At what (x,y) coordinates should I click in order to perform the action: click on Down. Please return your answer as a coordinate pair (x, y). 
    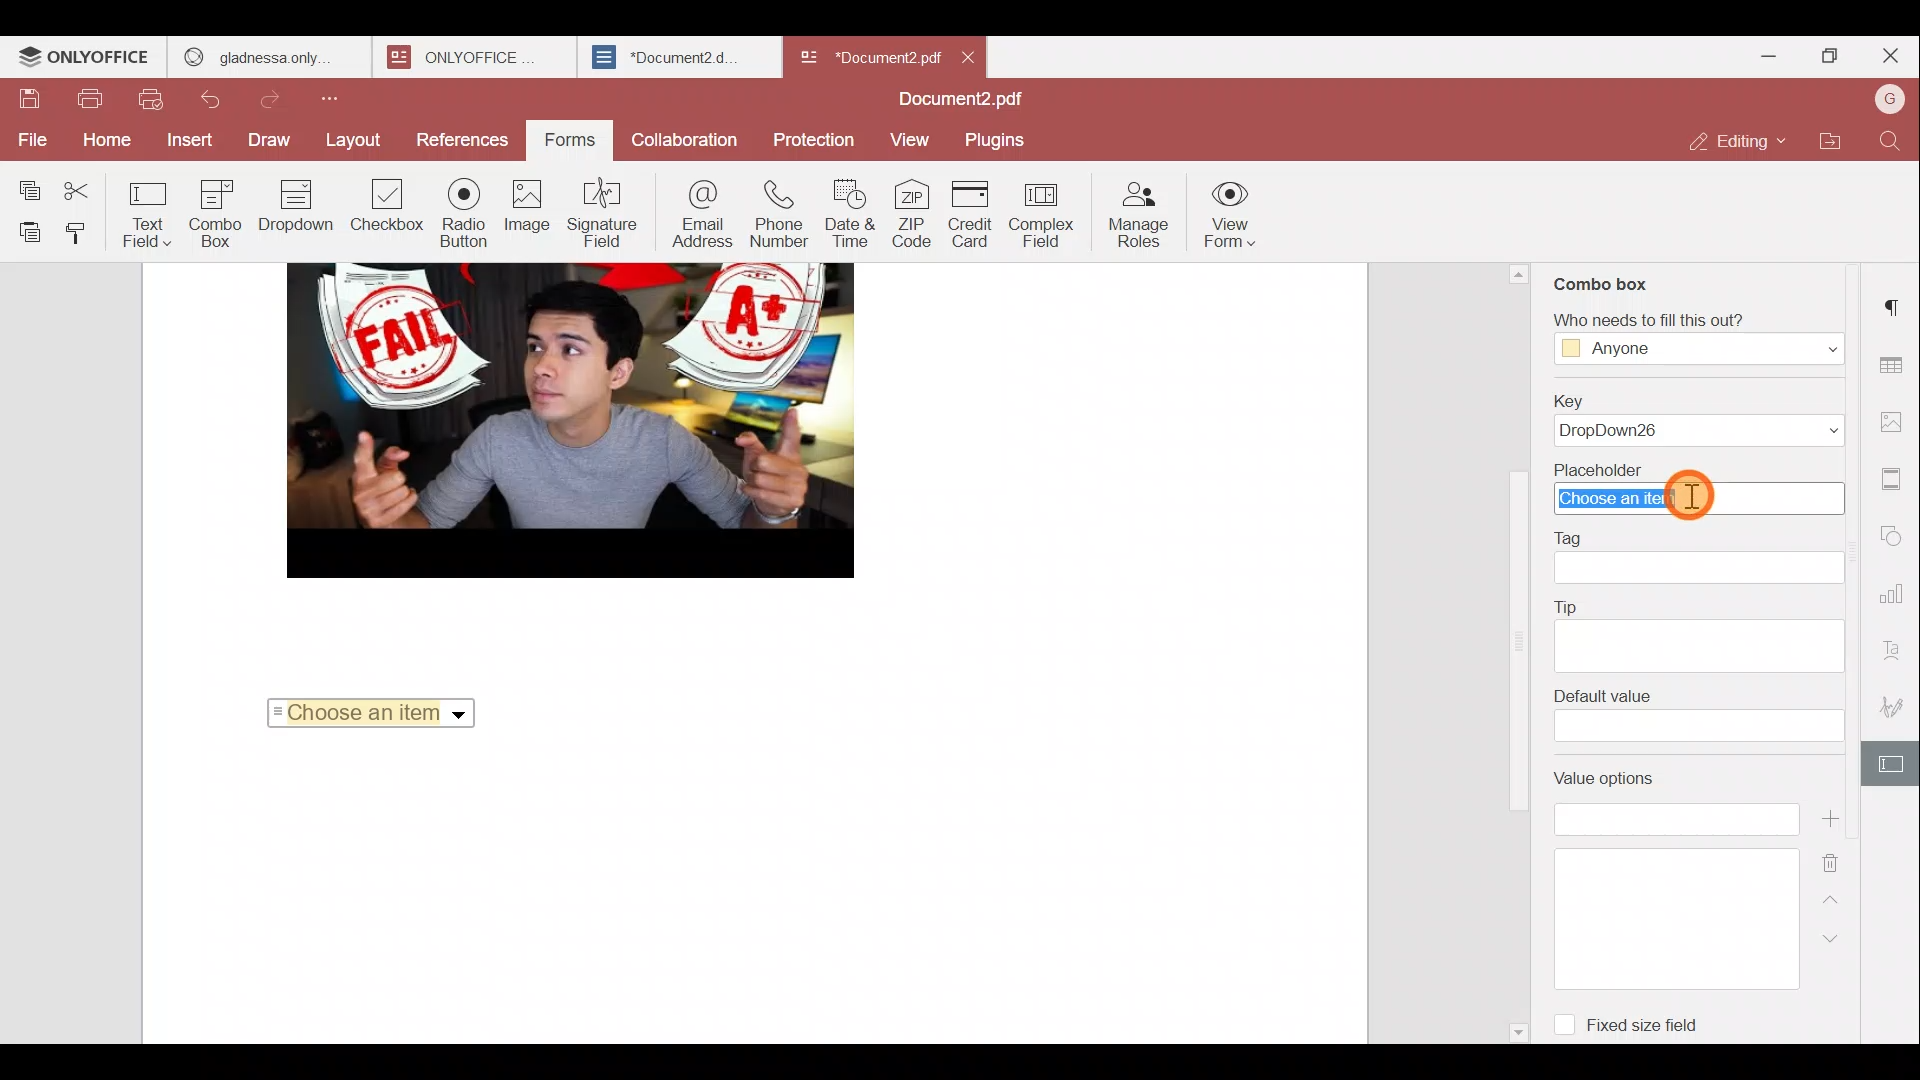
    Looking at the image, I should click on (1840, 947).